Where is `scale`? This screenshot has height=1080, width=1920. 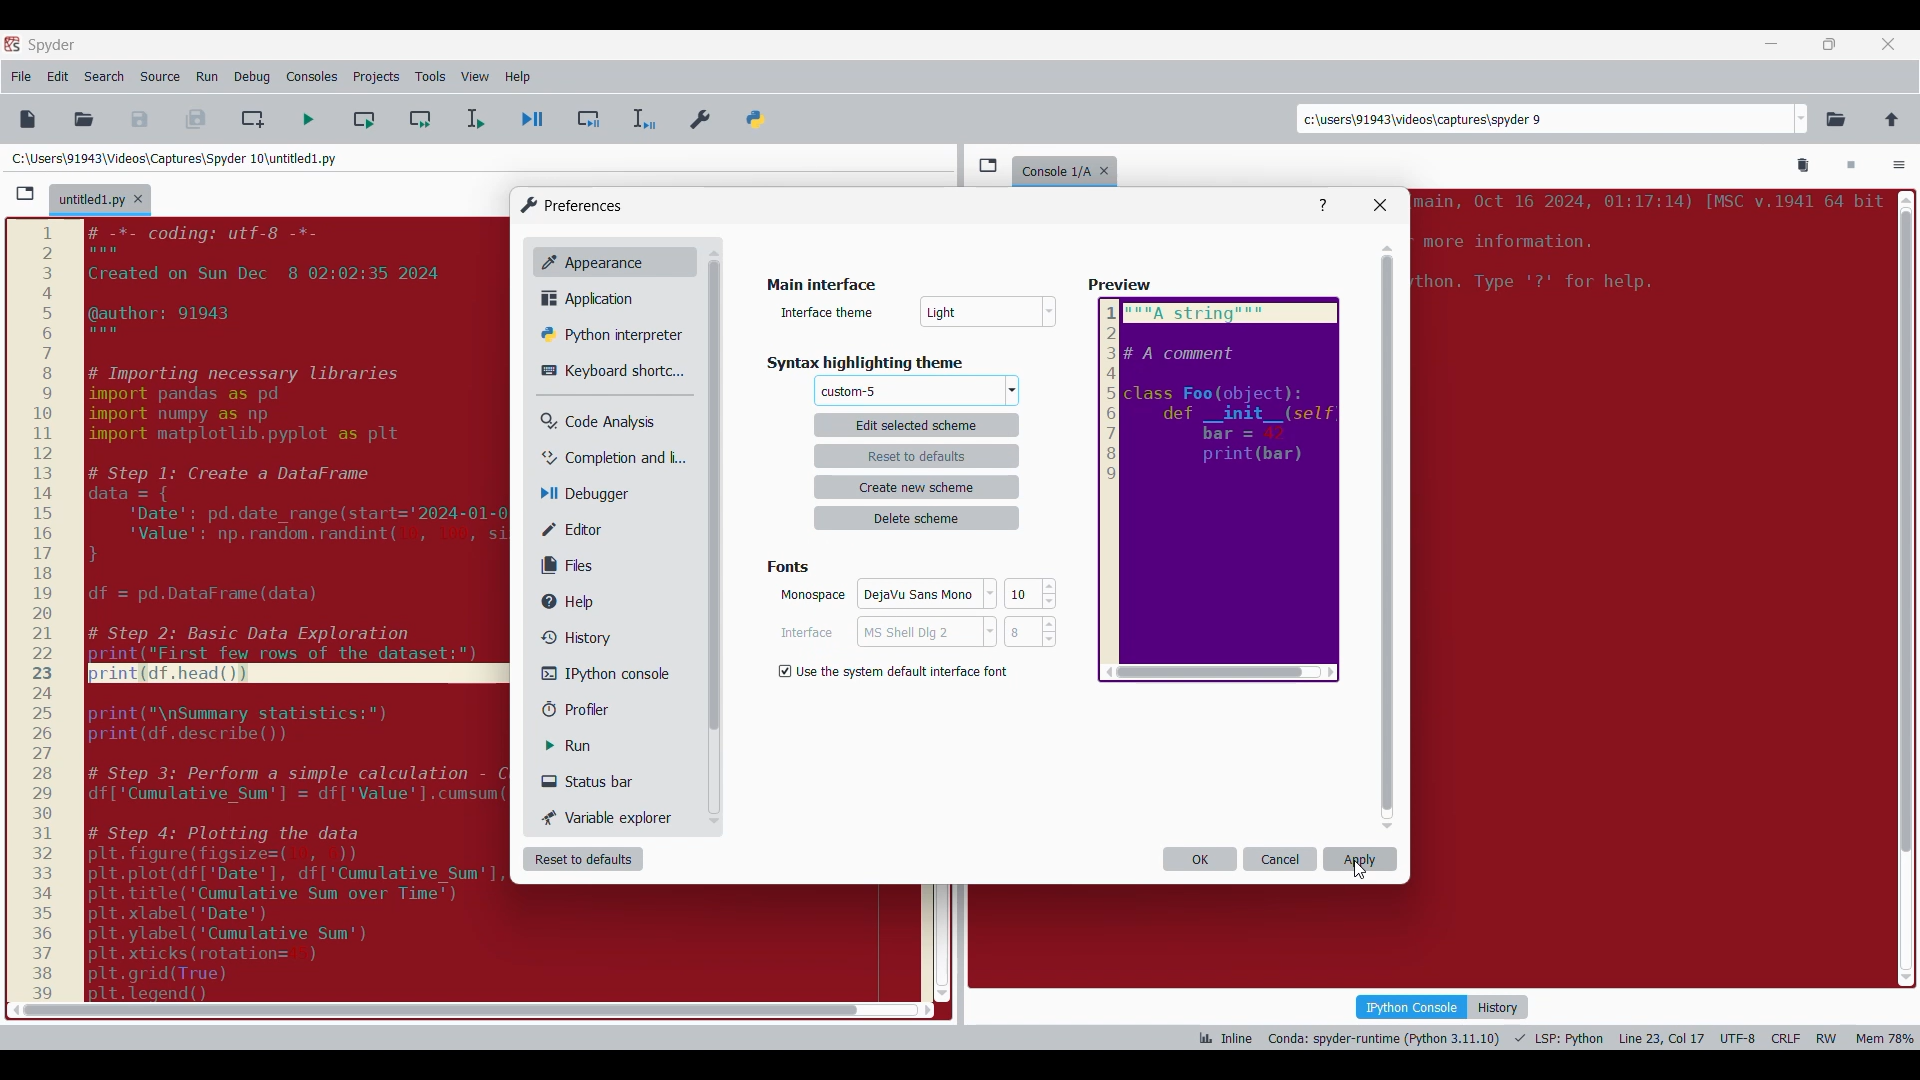 scale is located at coordinates (42, 611).